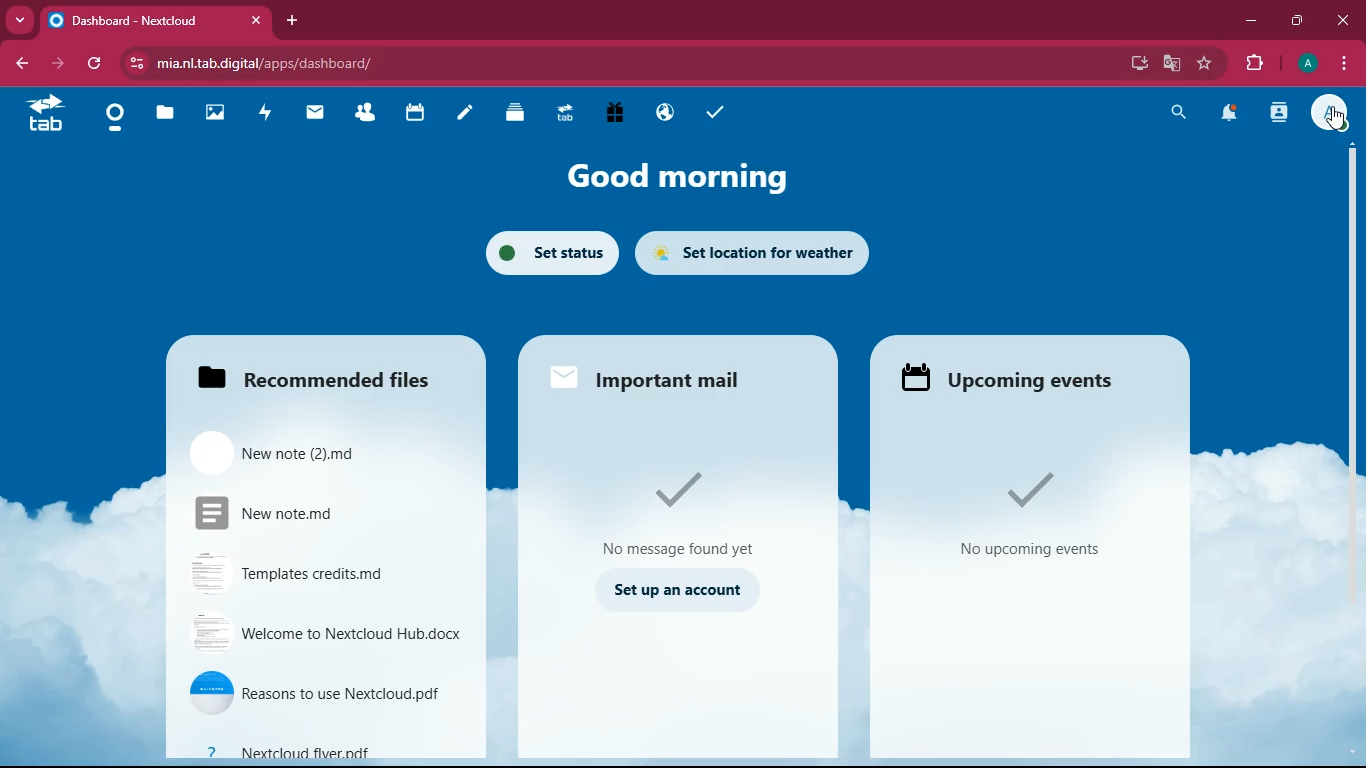  Describe the element at coordinates (1250, 23) in the screenshot. I see `minimize` at that location.